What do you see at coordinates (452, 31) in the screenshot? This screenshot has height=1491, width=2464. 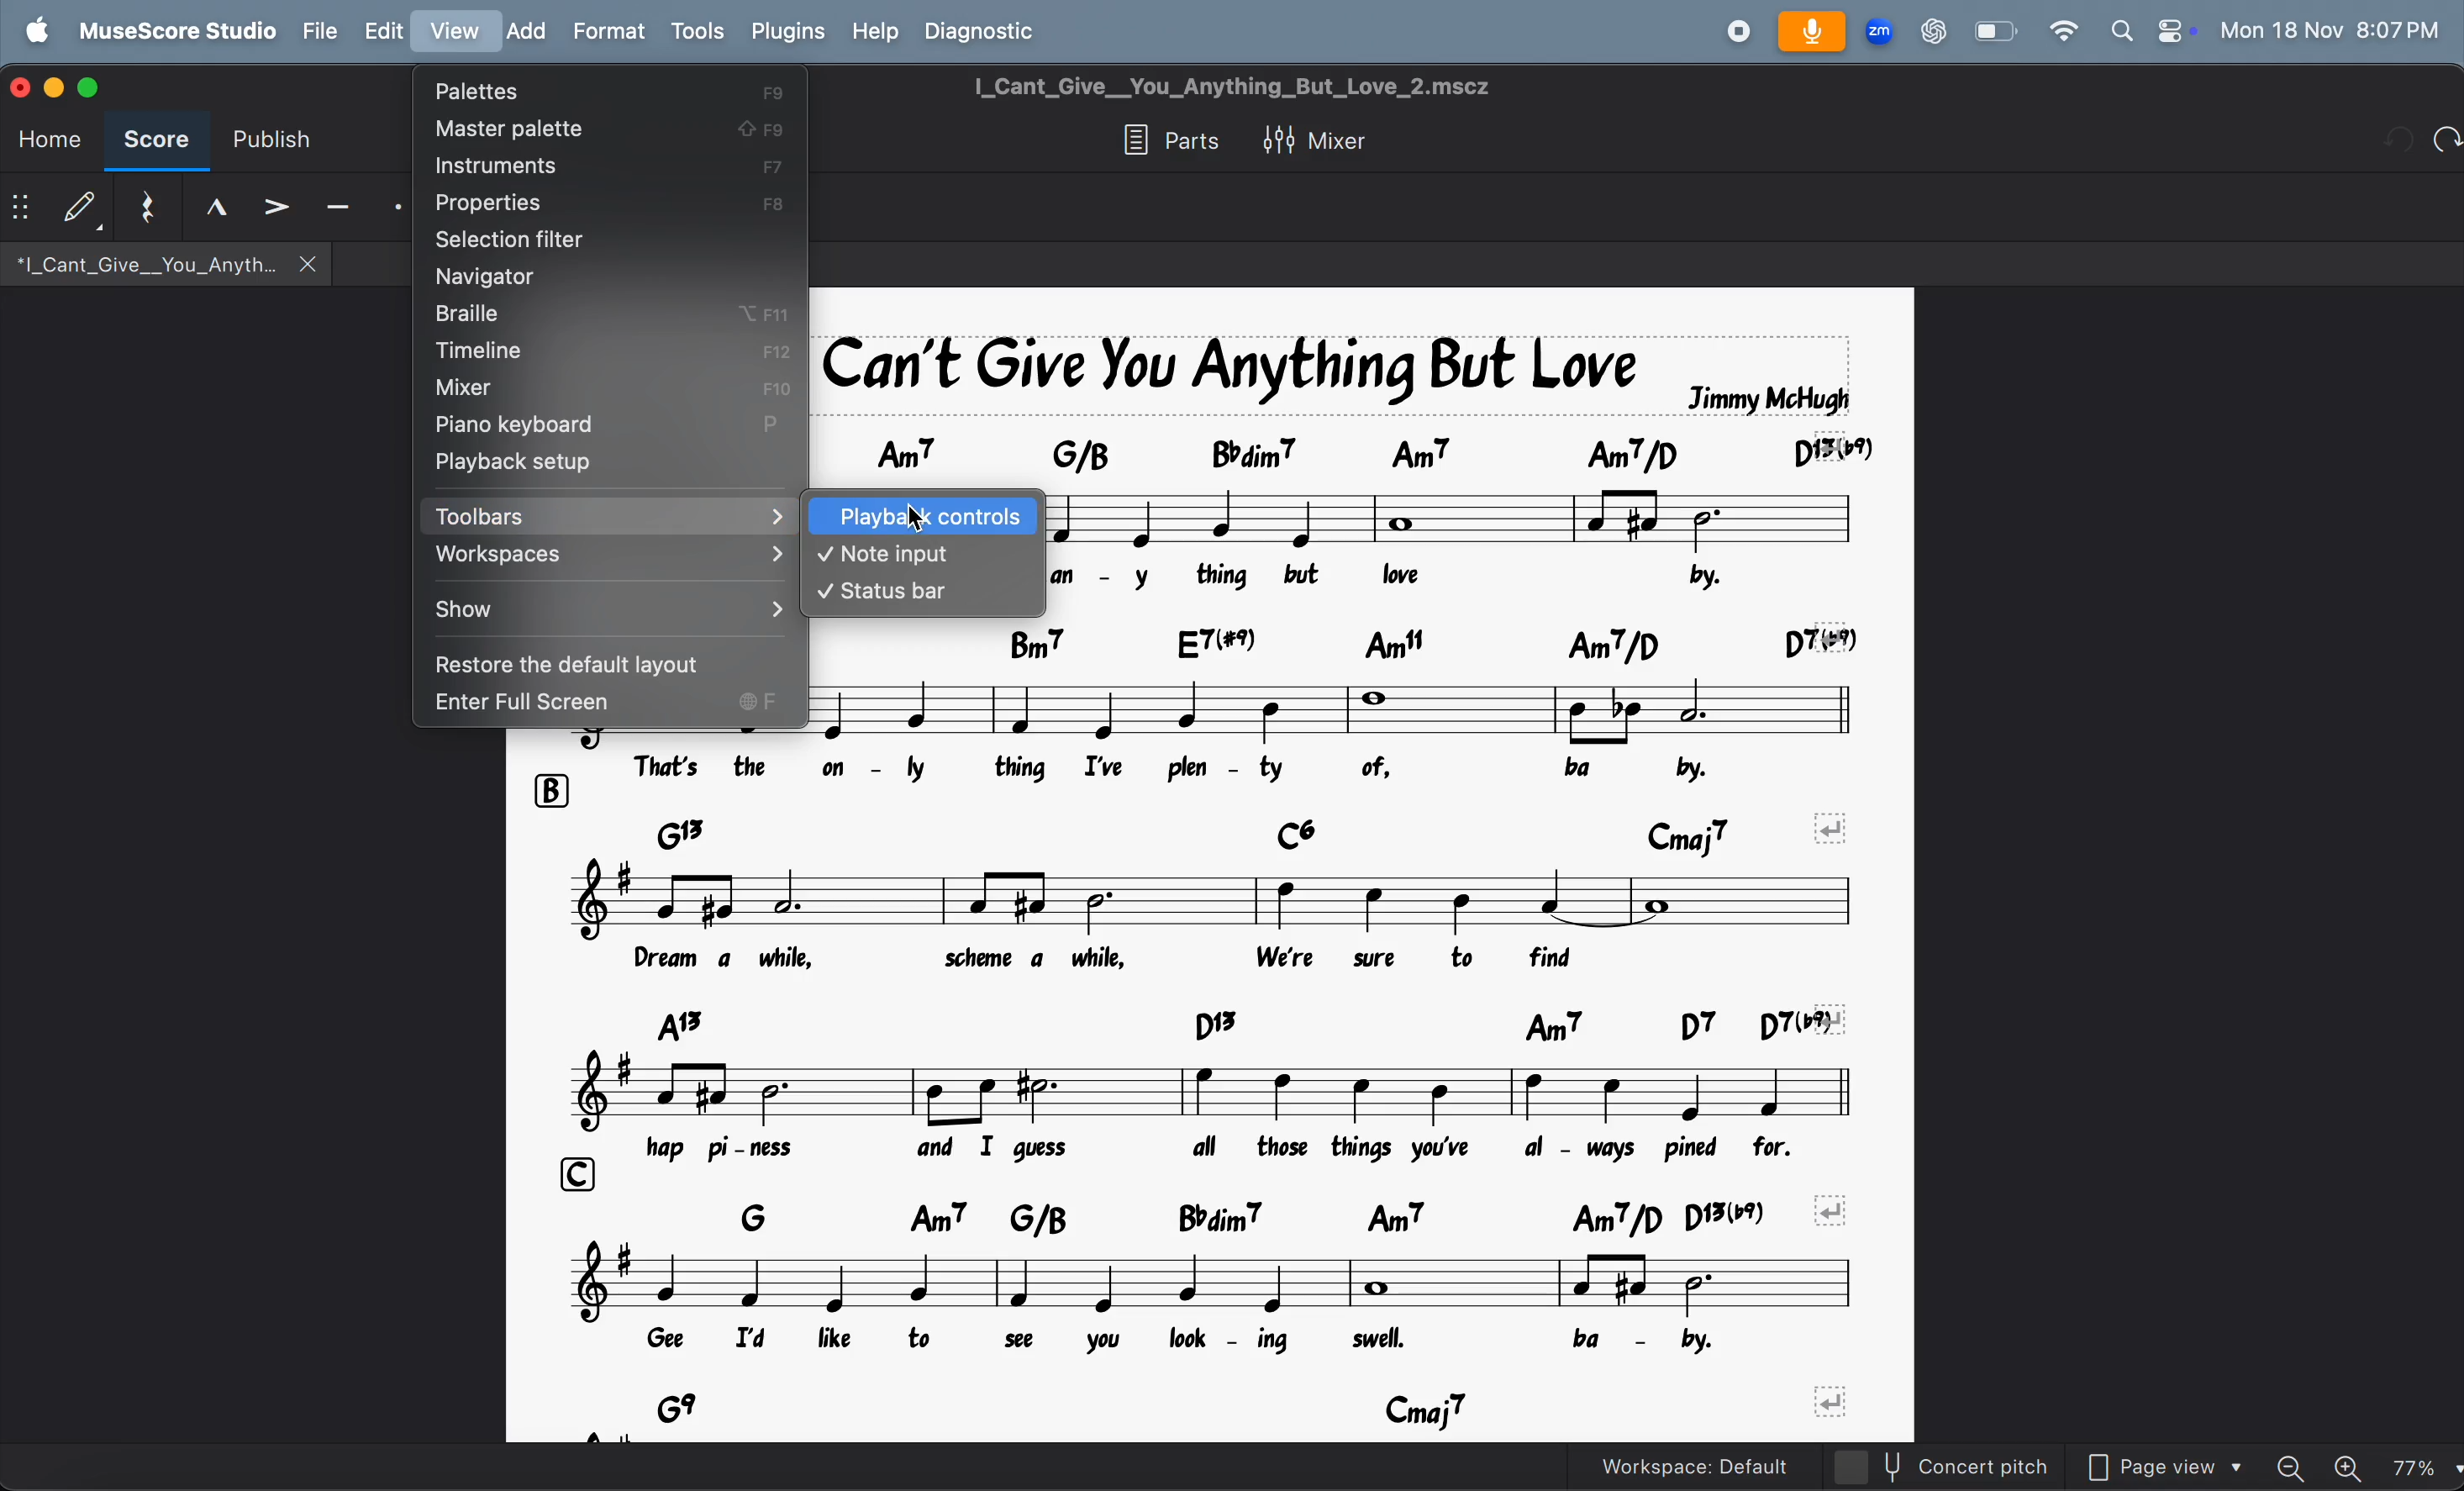 I see `view` at bounding box center [452, 31].